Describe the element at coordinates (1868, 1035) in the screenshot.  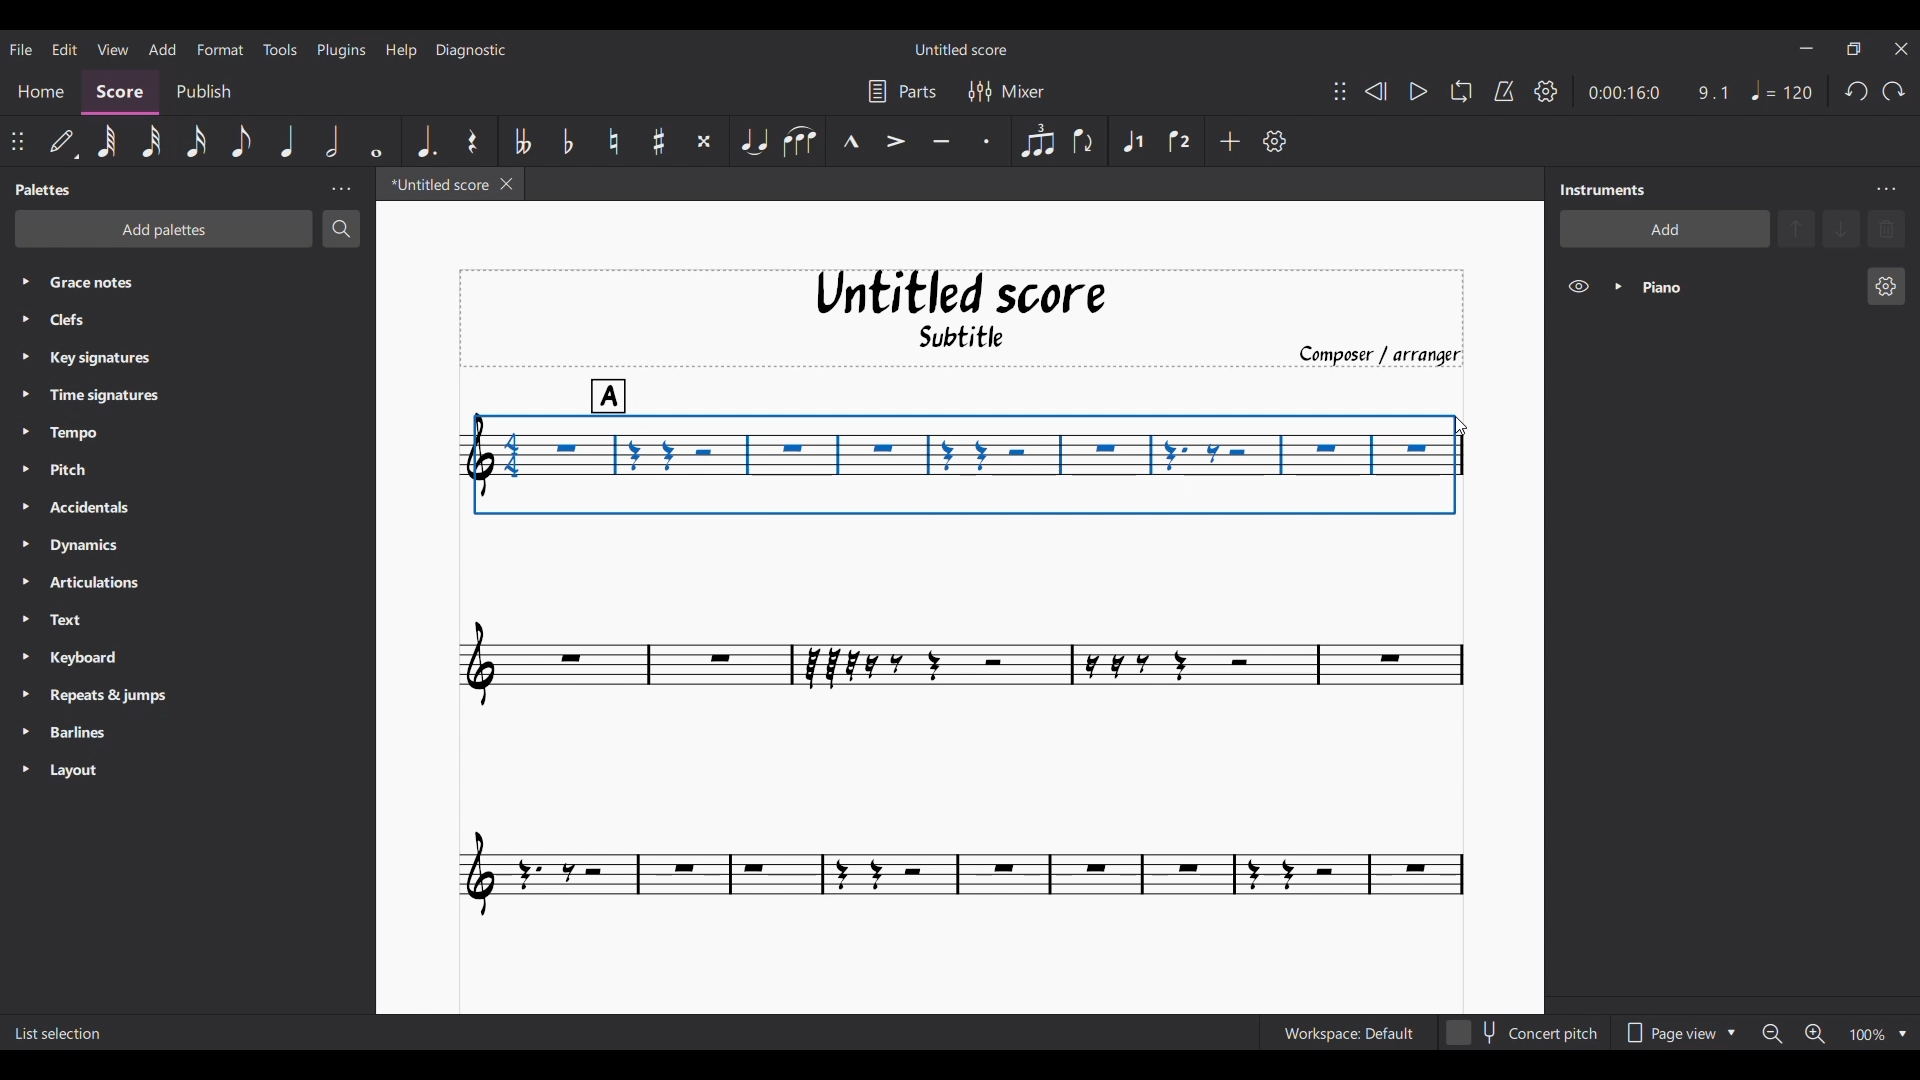
I see `Zoom factor` at that location.